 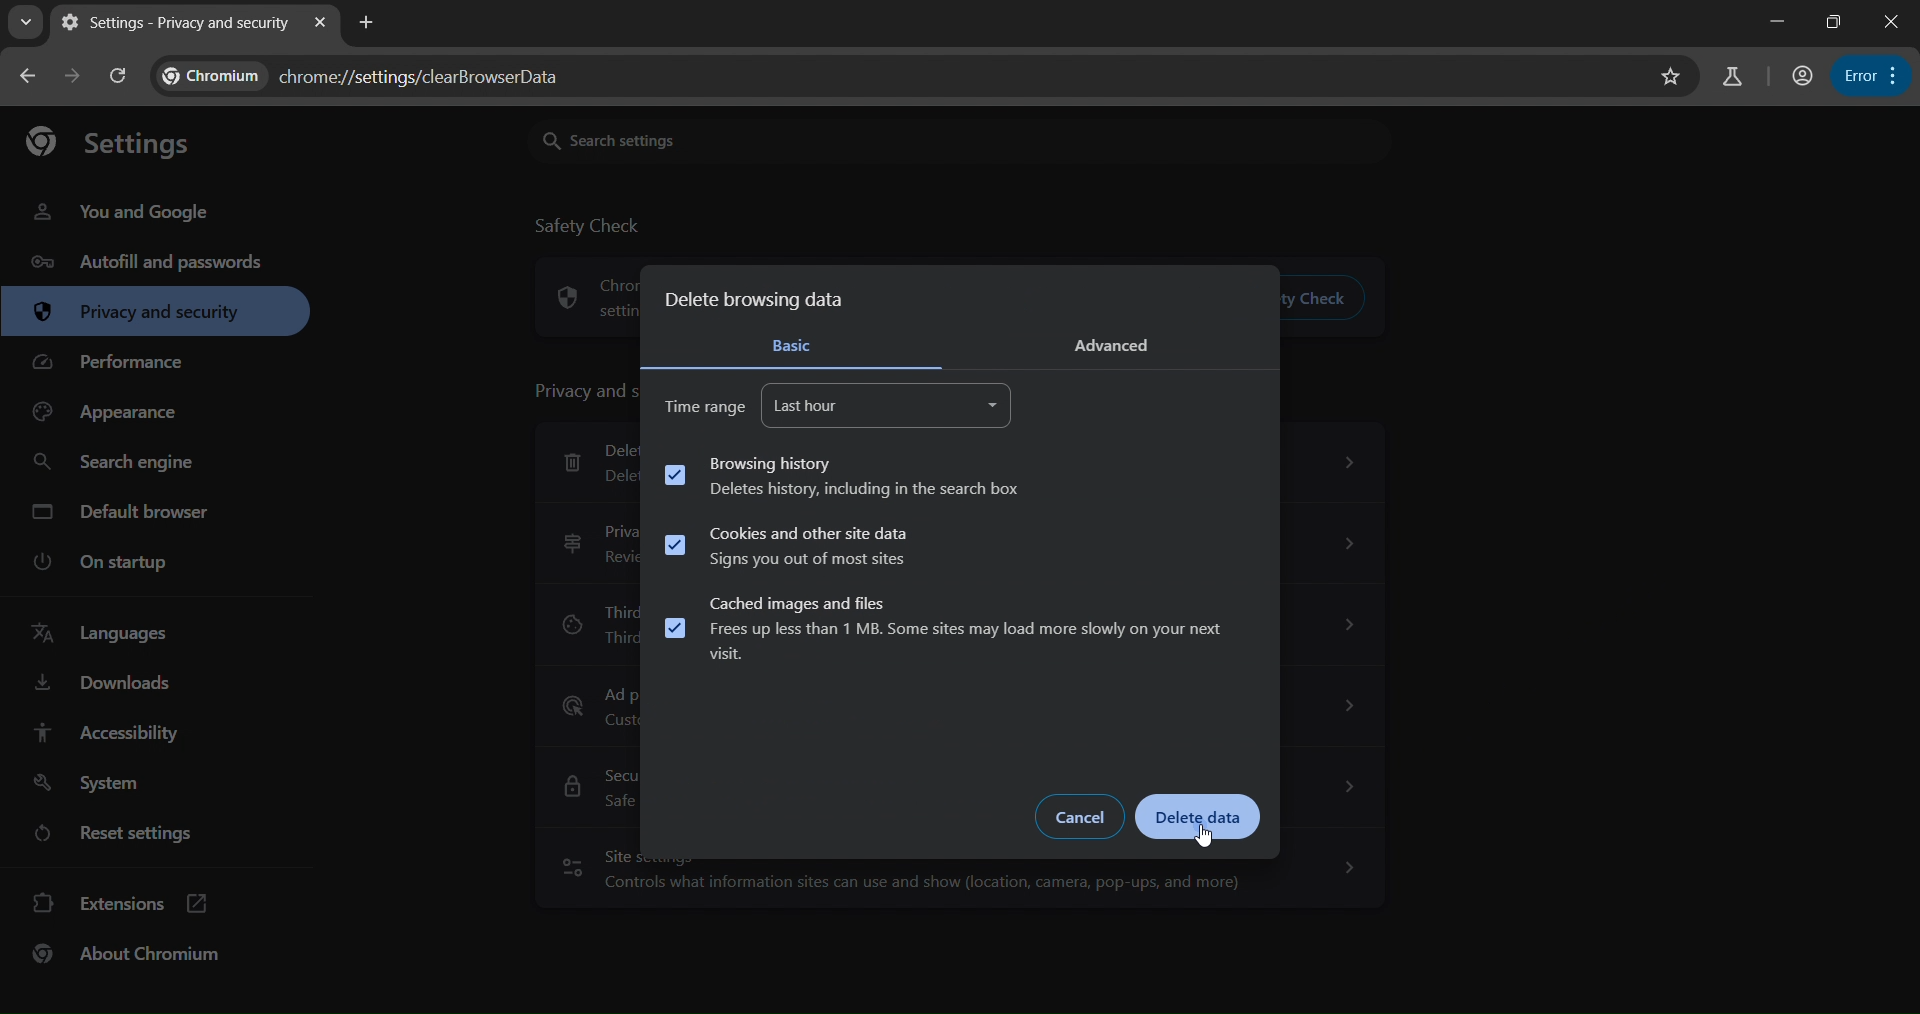 I want to click on go forward one page, so click(x=74, y=75).